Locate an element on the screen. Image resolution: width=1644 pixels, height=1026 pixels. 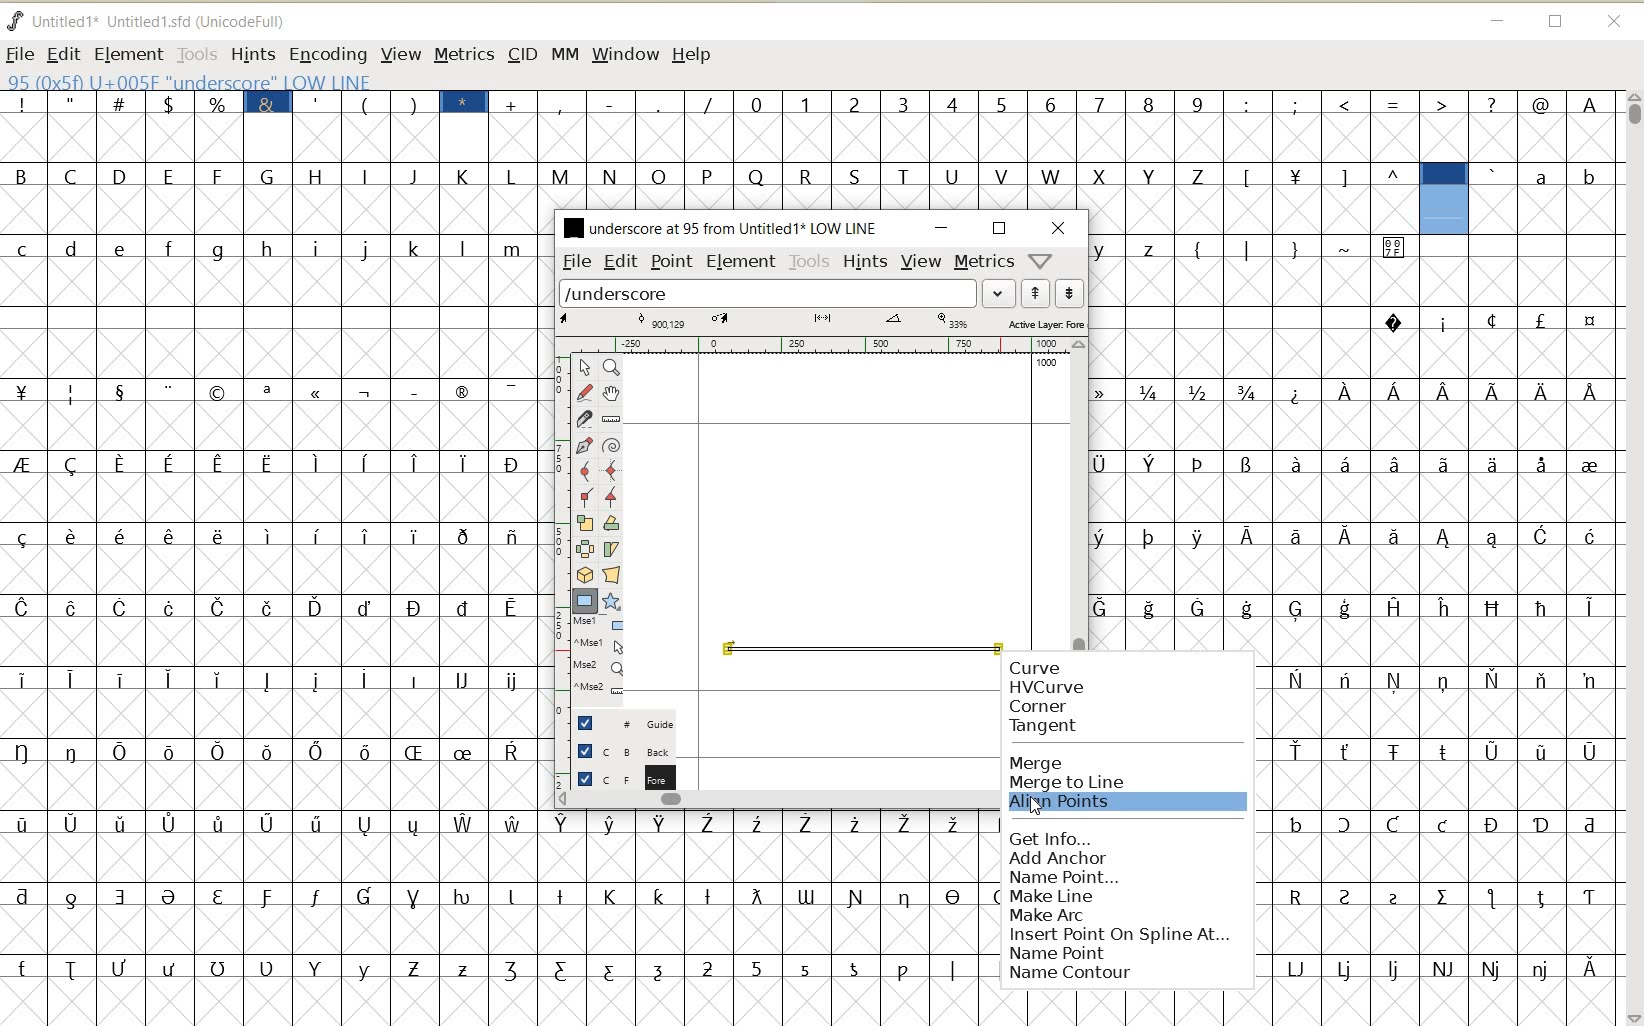
get info is located at coordinates (1123, 837).